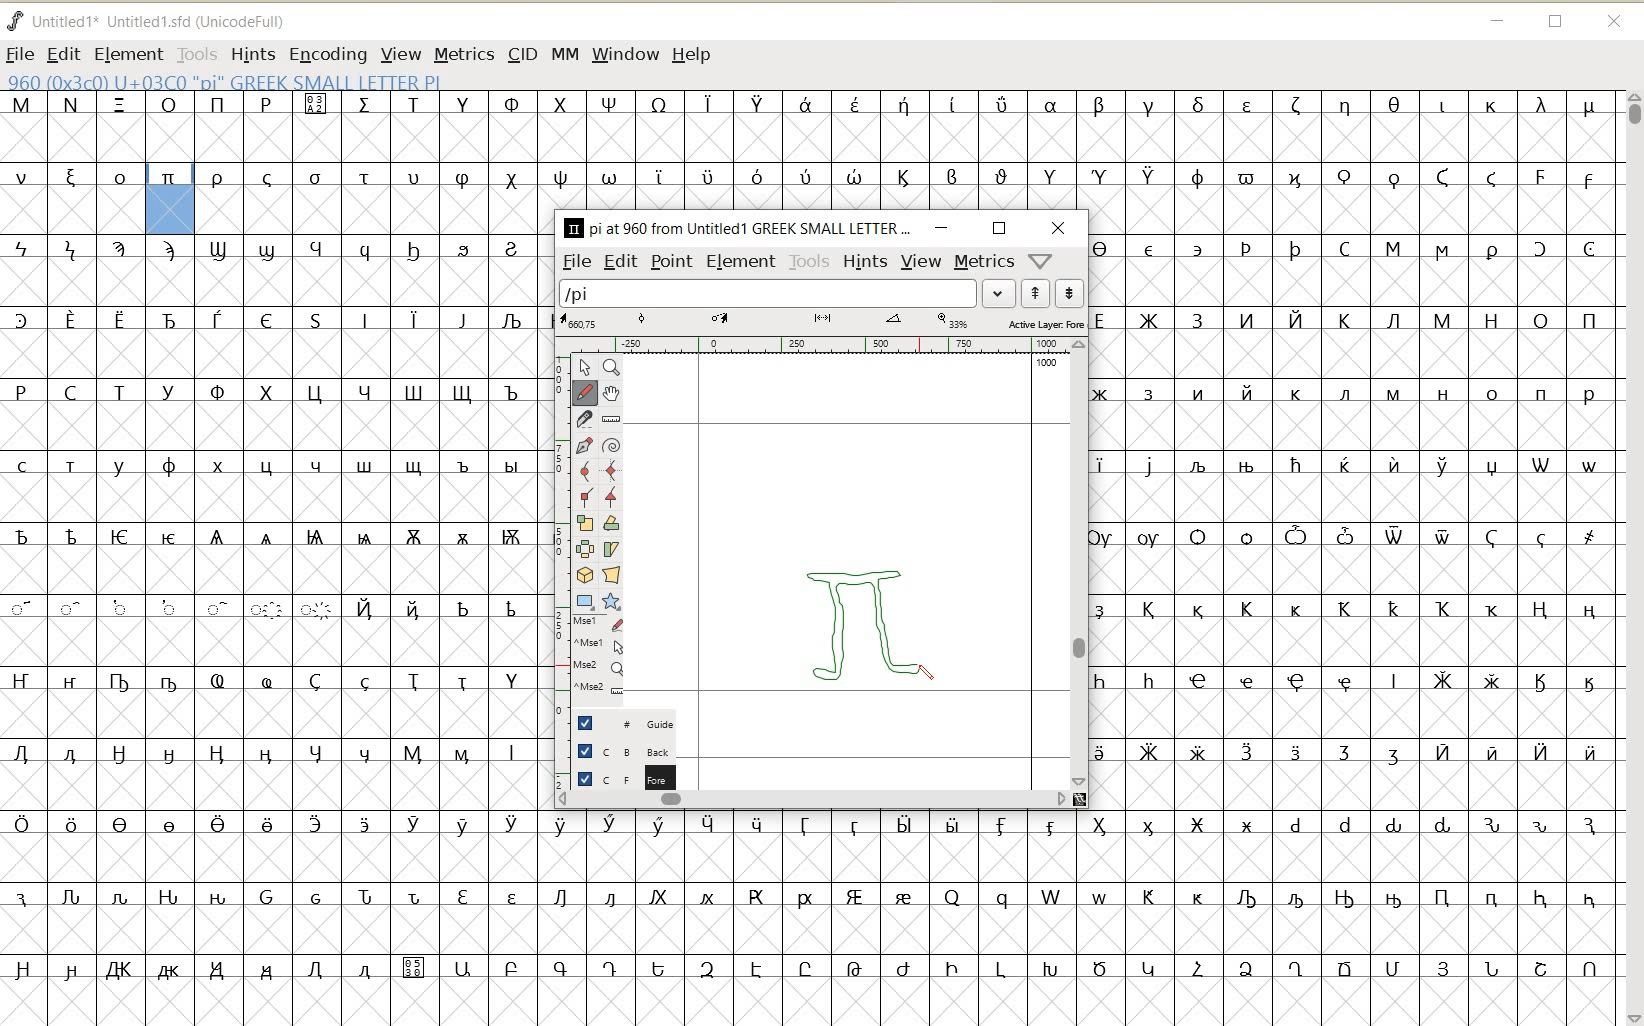 This screenshot has height=1026, width=1644. What do you see at coordinates (401, 53) in the screenshot?
I see `VIEW` at bounding box center [401, 53].